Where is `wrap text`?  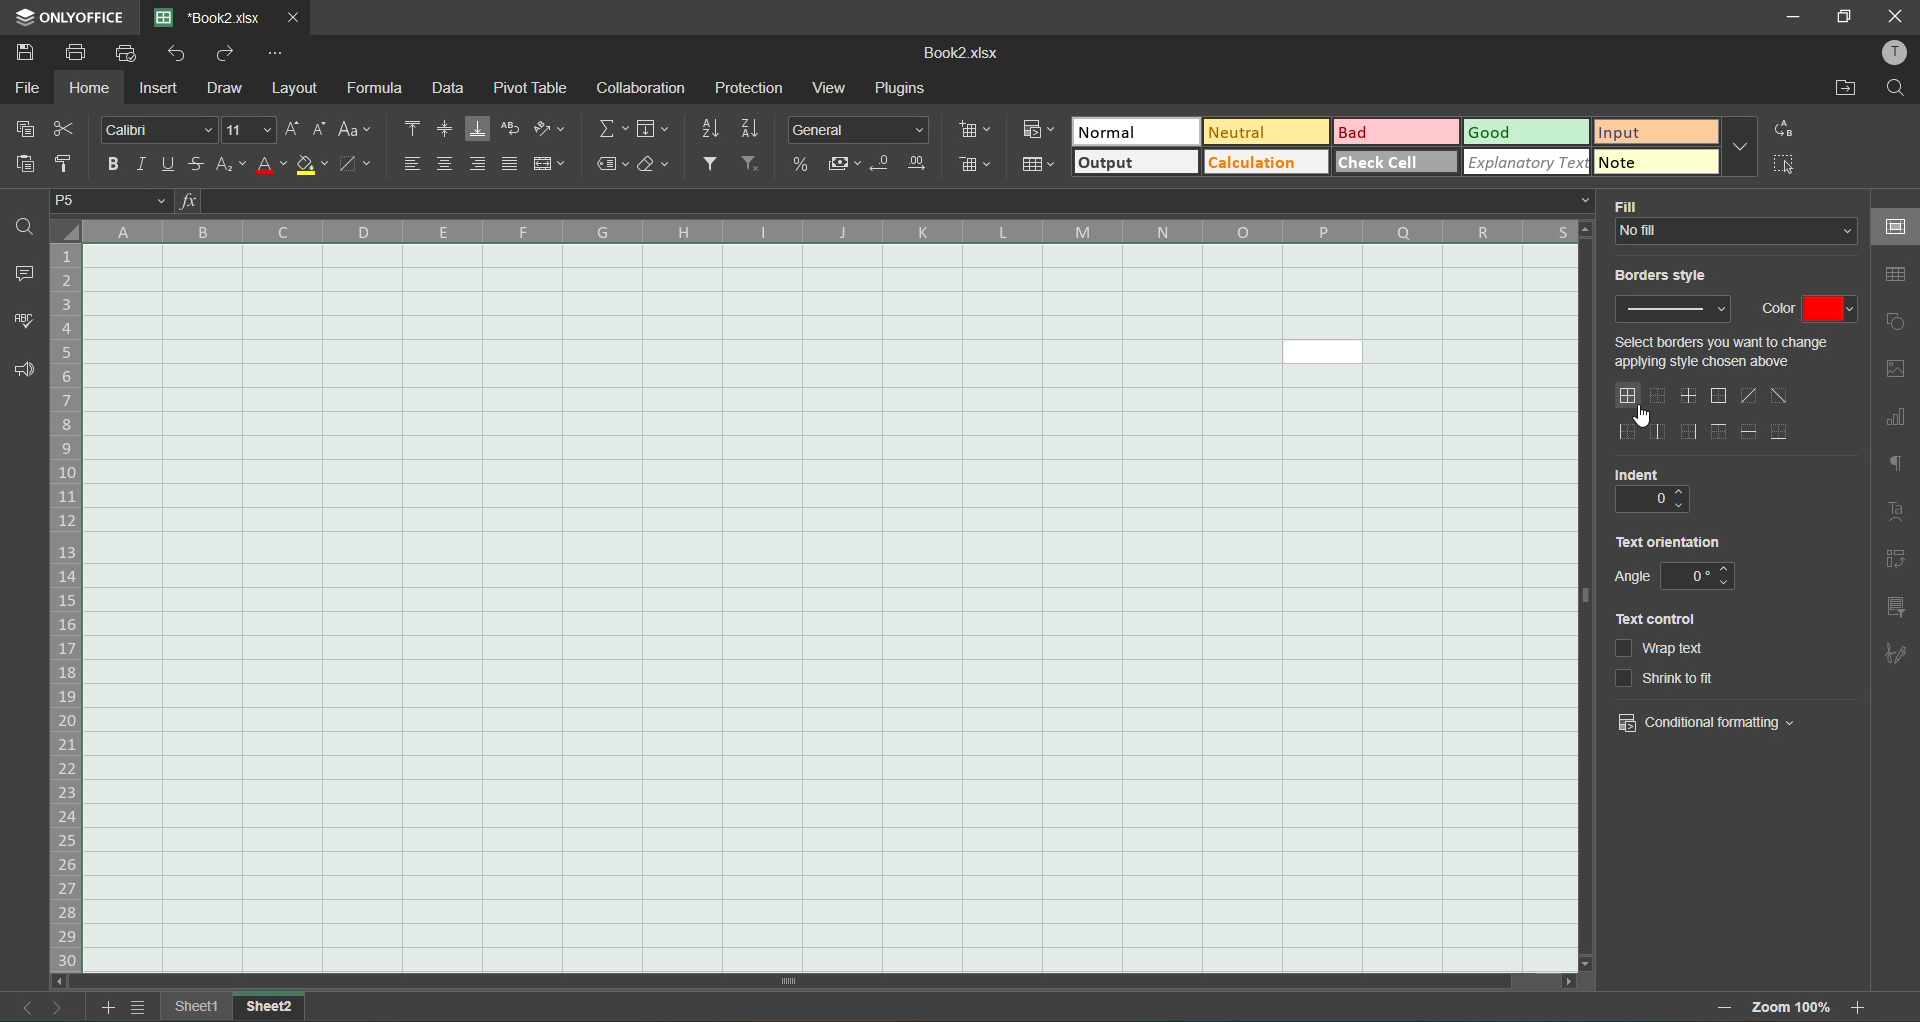
wrap text is located at coordinates (515, 129).